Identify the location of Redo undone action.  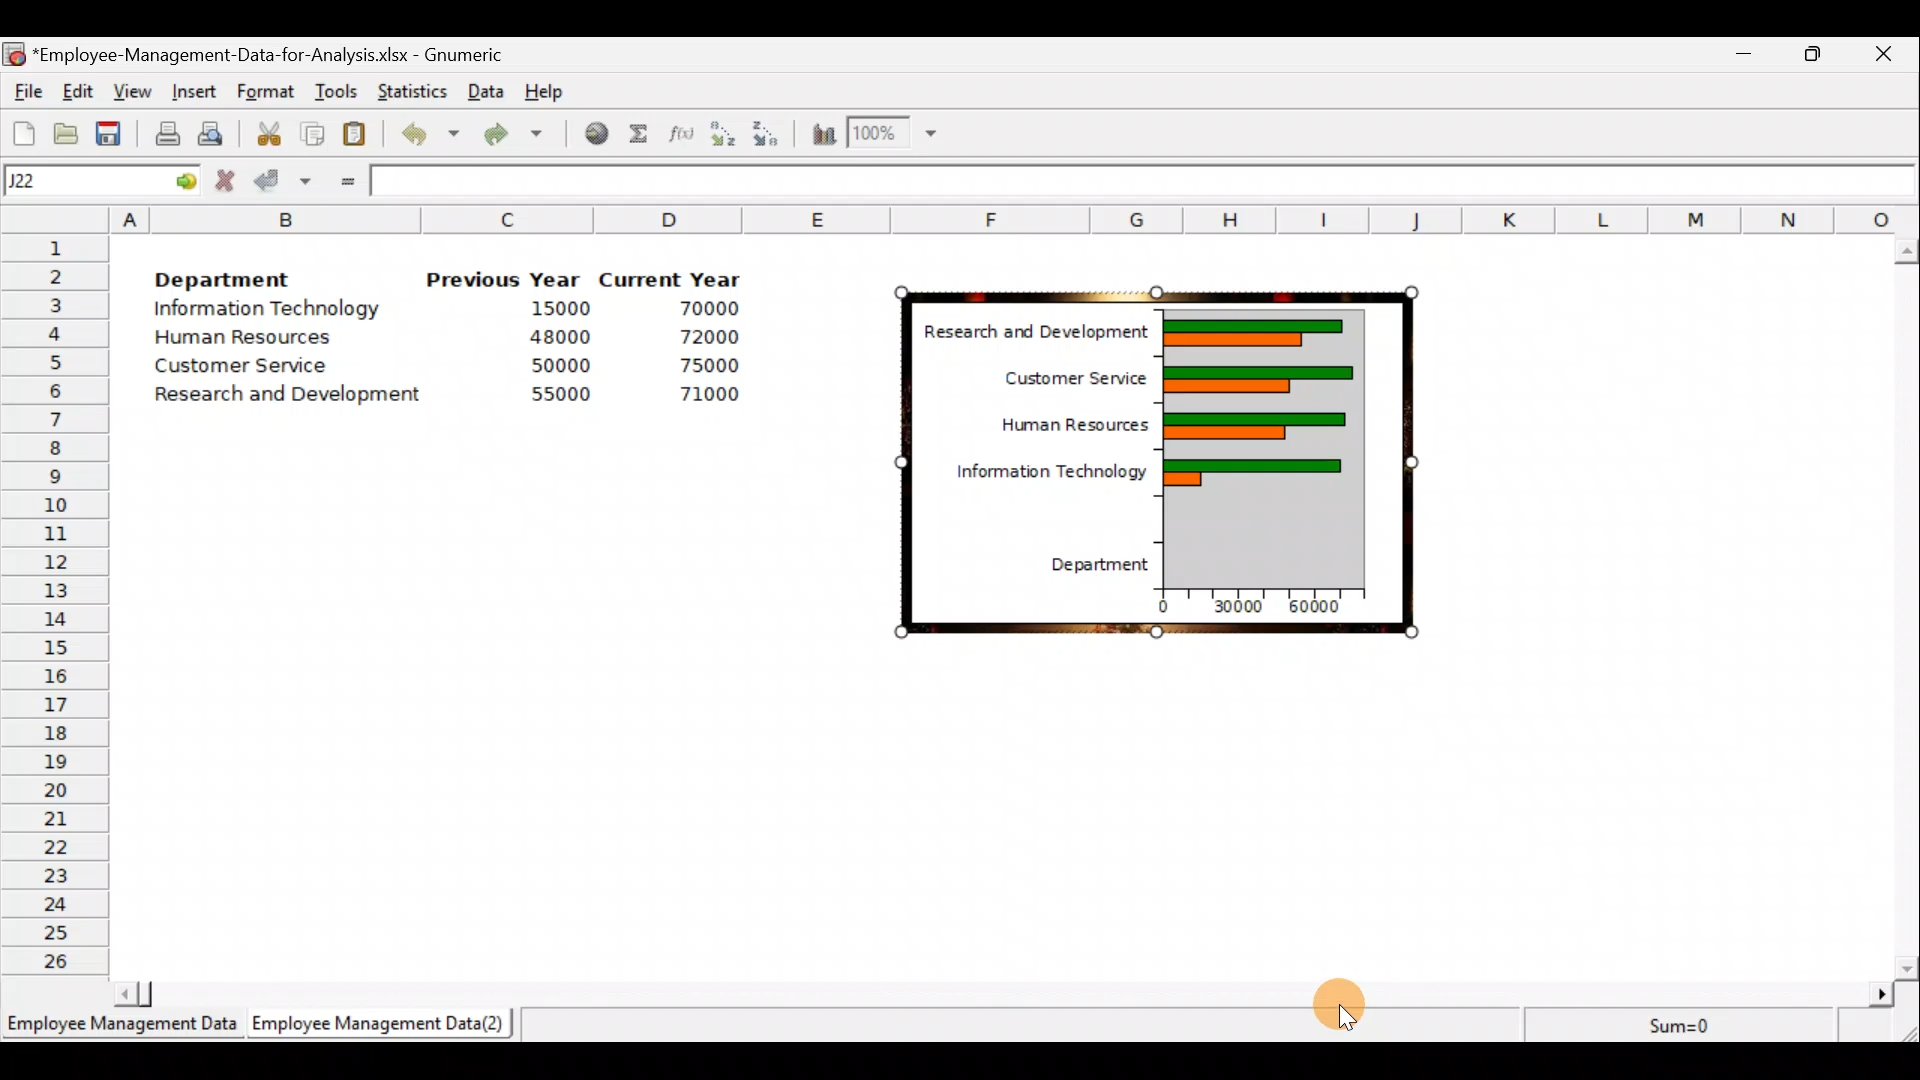
(524, 136).